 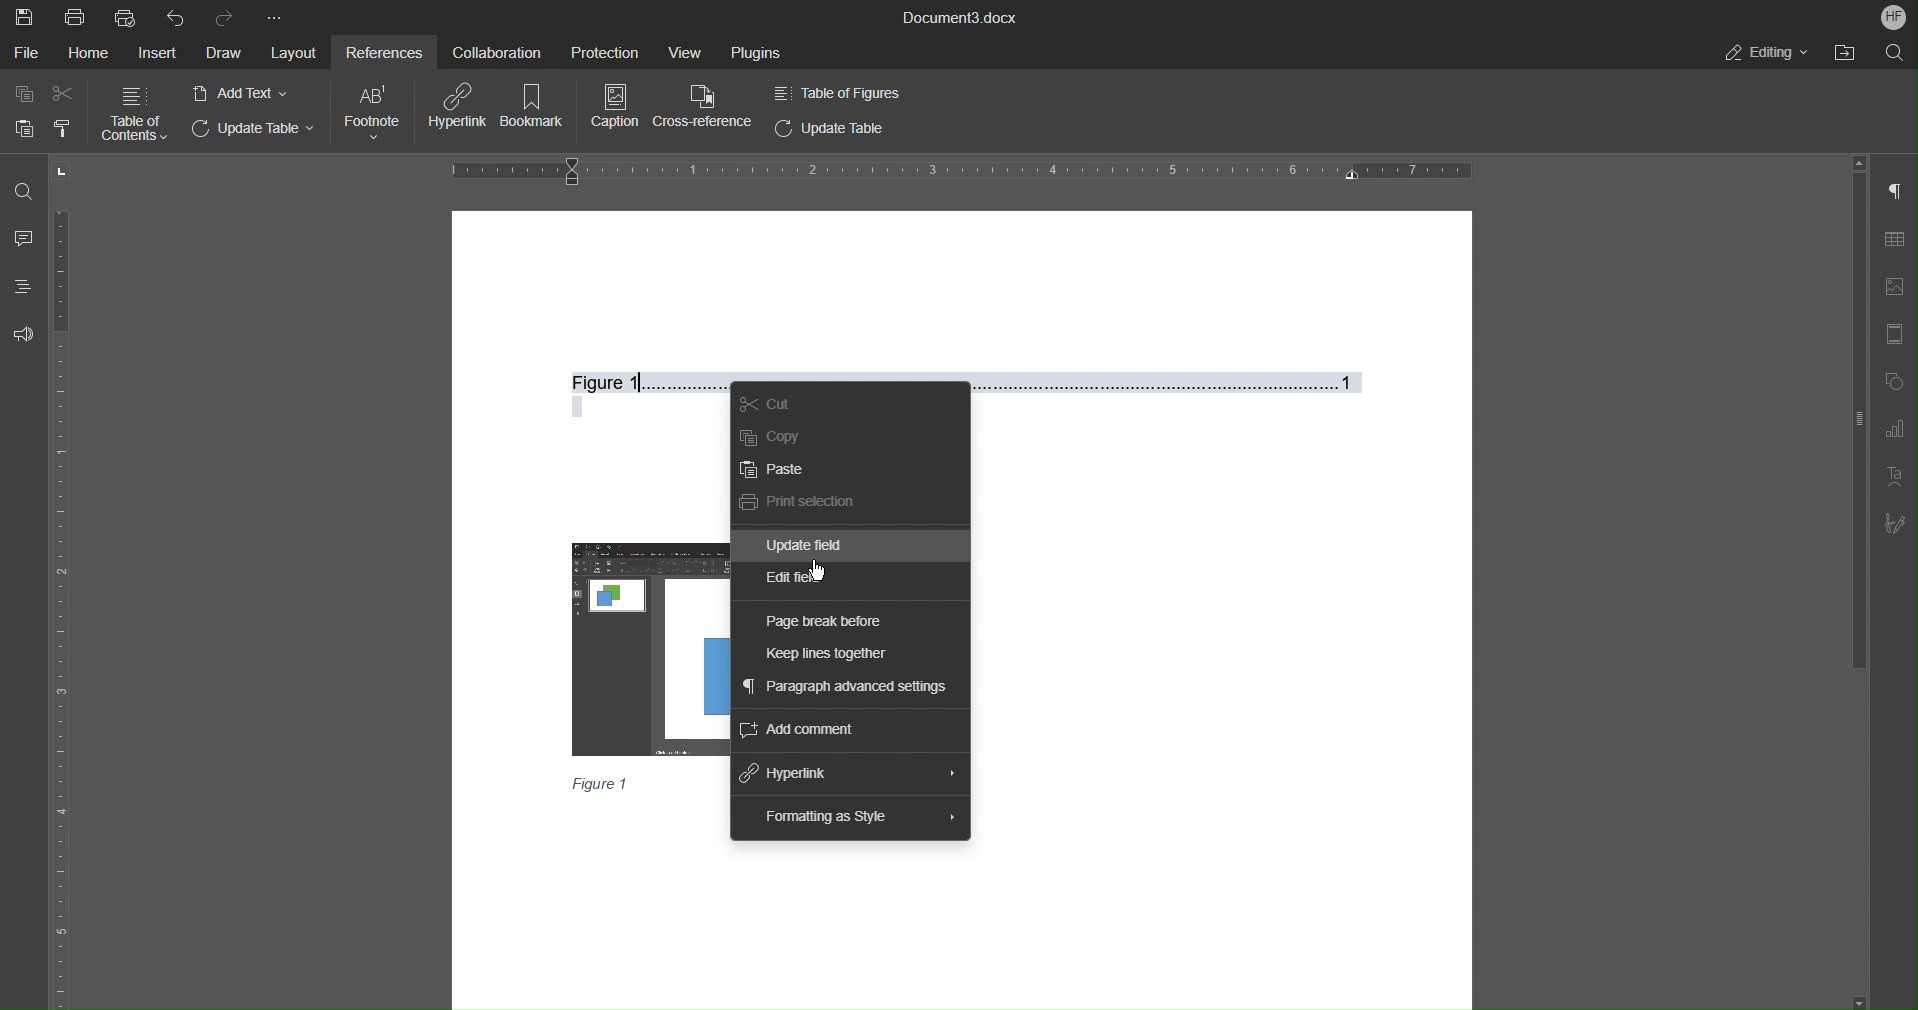 What do you see at coordinates (76, 17) in the screenshot?
I see `Print` at bounding box center [76, 17].